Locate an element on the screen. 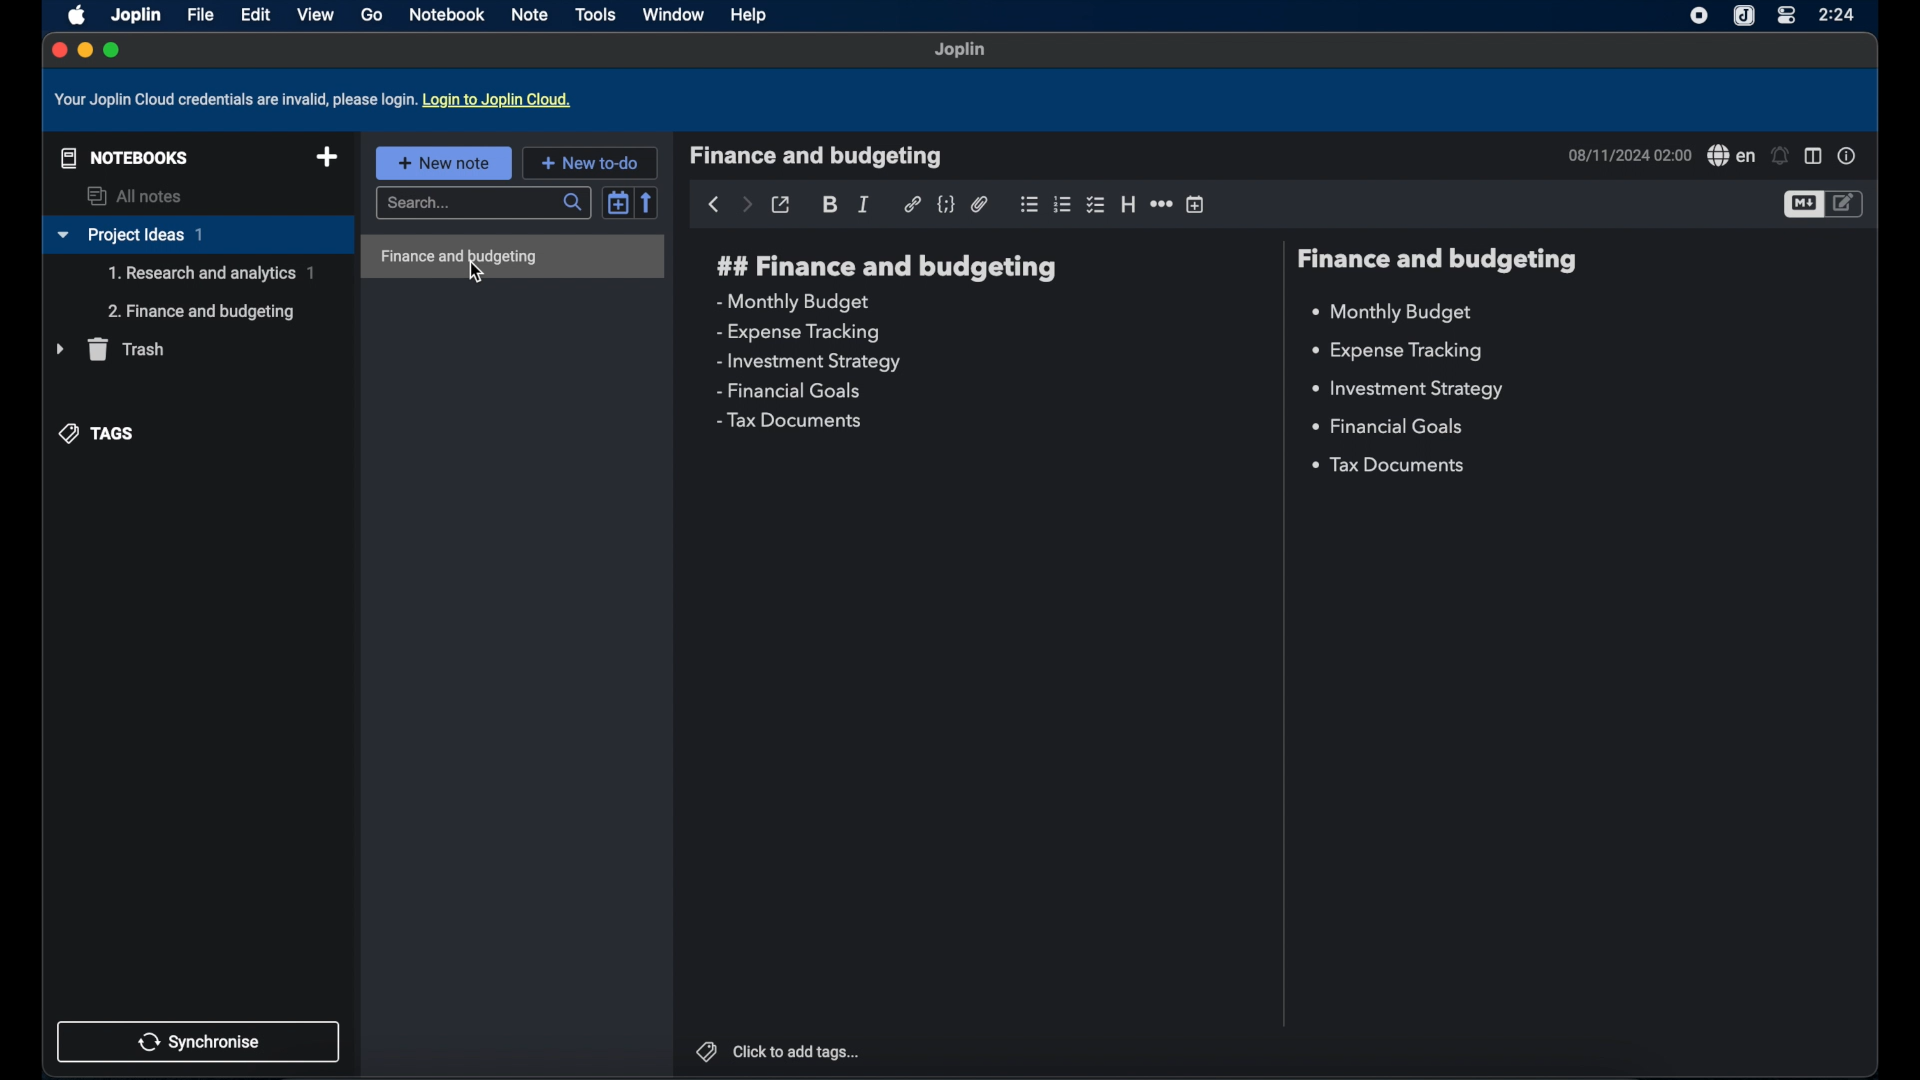 This screenshot has width=1920, height=1080. Joplin is located at coordinates (961, 51).